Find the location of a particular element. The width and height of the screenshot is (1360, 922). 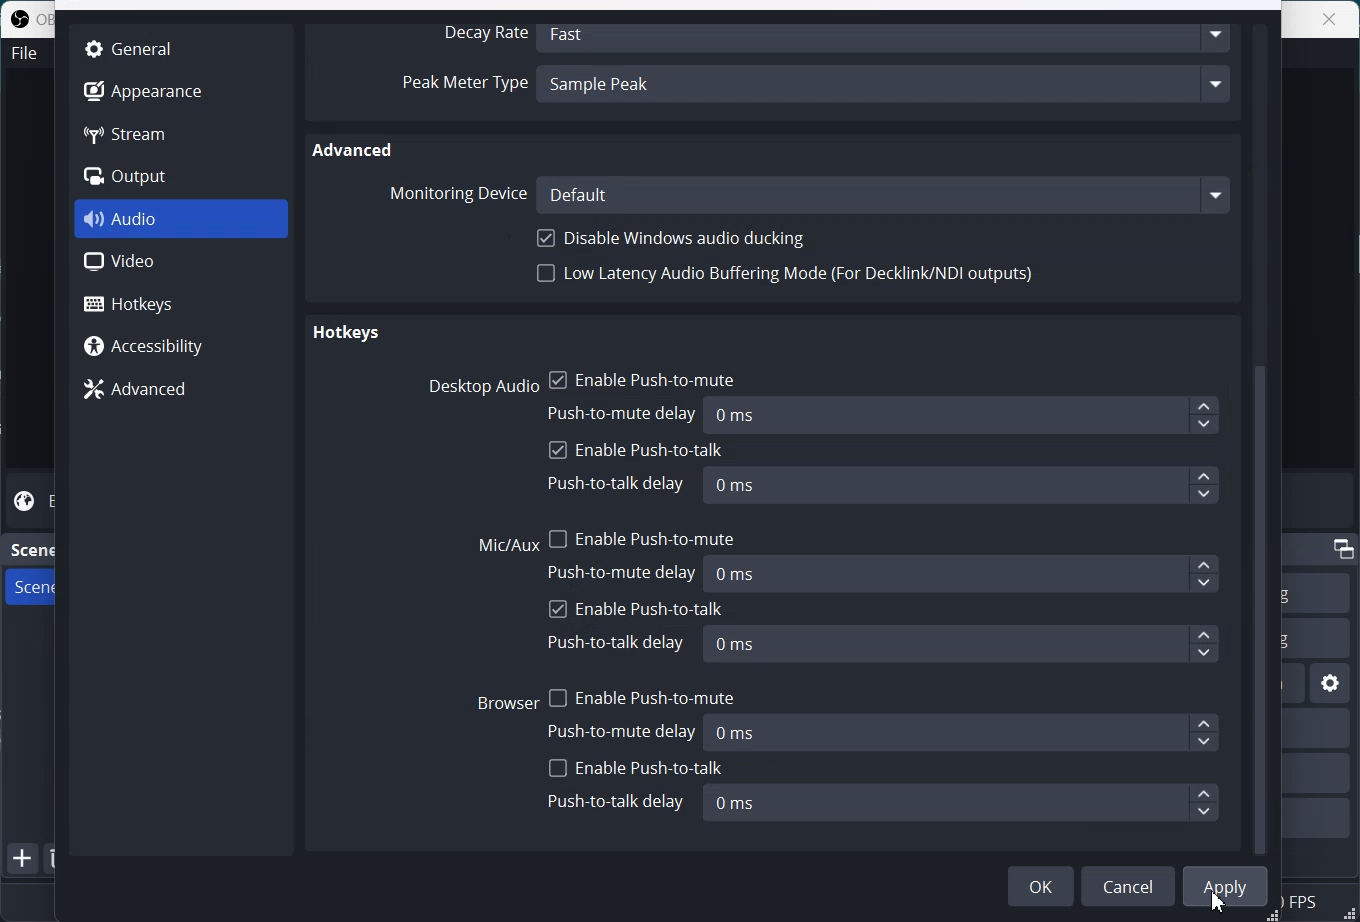

Advanced is located at coordinates (180, 388).